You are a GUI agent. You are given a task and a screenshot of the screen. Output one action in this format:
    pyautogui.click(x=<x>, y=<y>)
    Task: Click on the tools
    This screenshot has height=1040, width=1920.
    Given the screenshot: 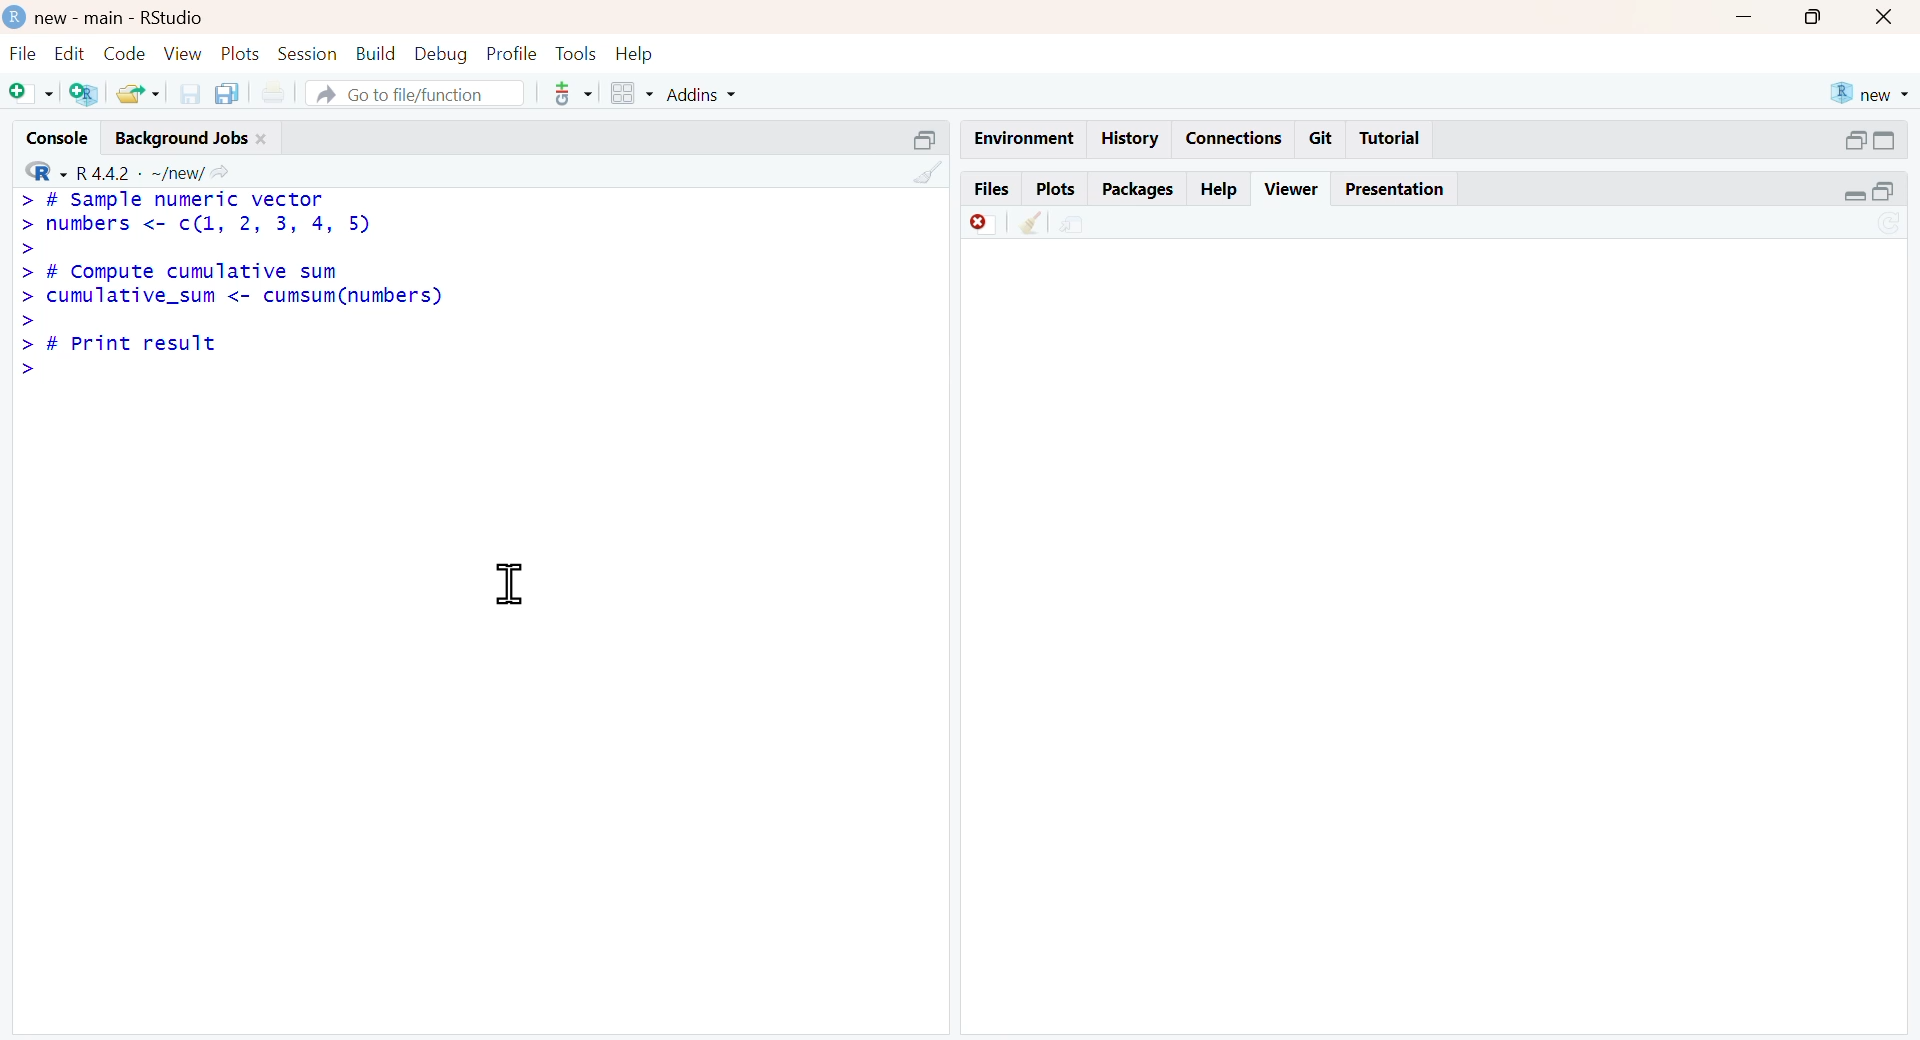 What is the action you would take?
    pyautogui.click(x=576, y=52)
    